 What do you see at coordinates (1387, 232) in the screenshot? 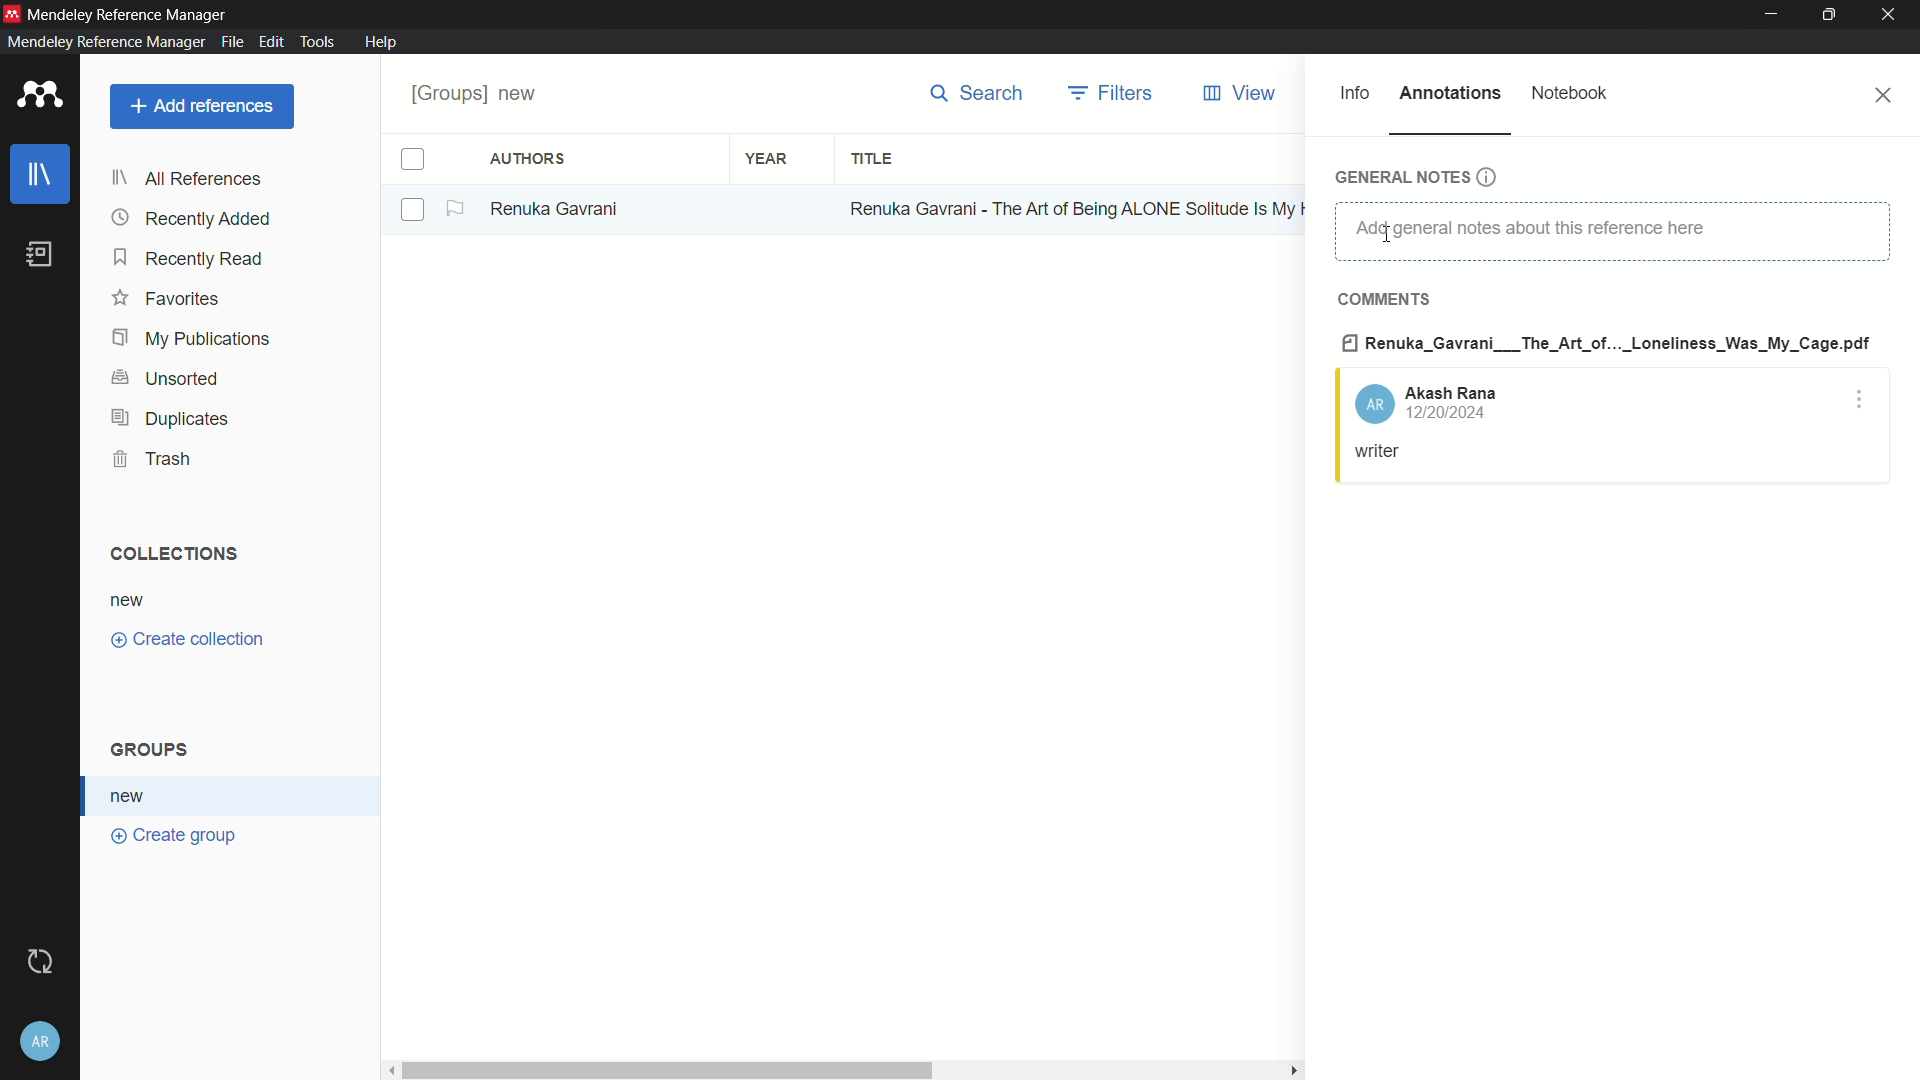
I see `cursor` at bounding box center [1387, 232].